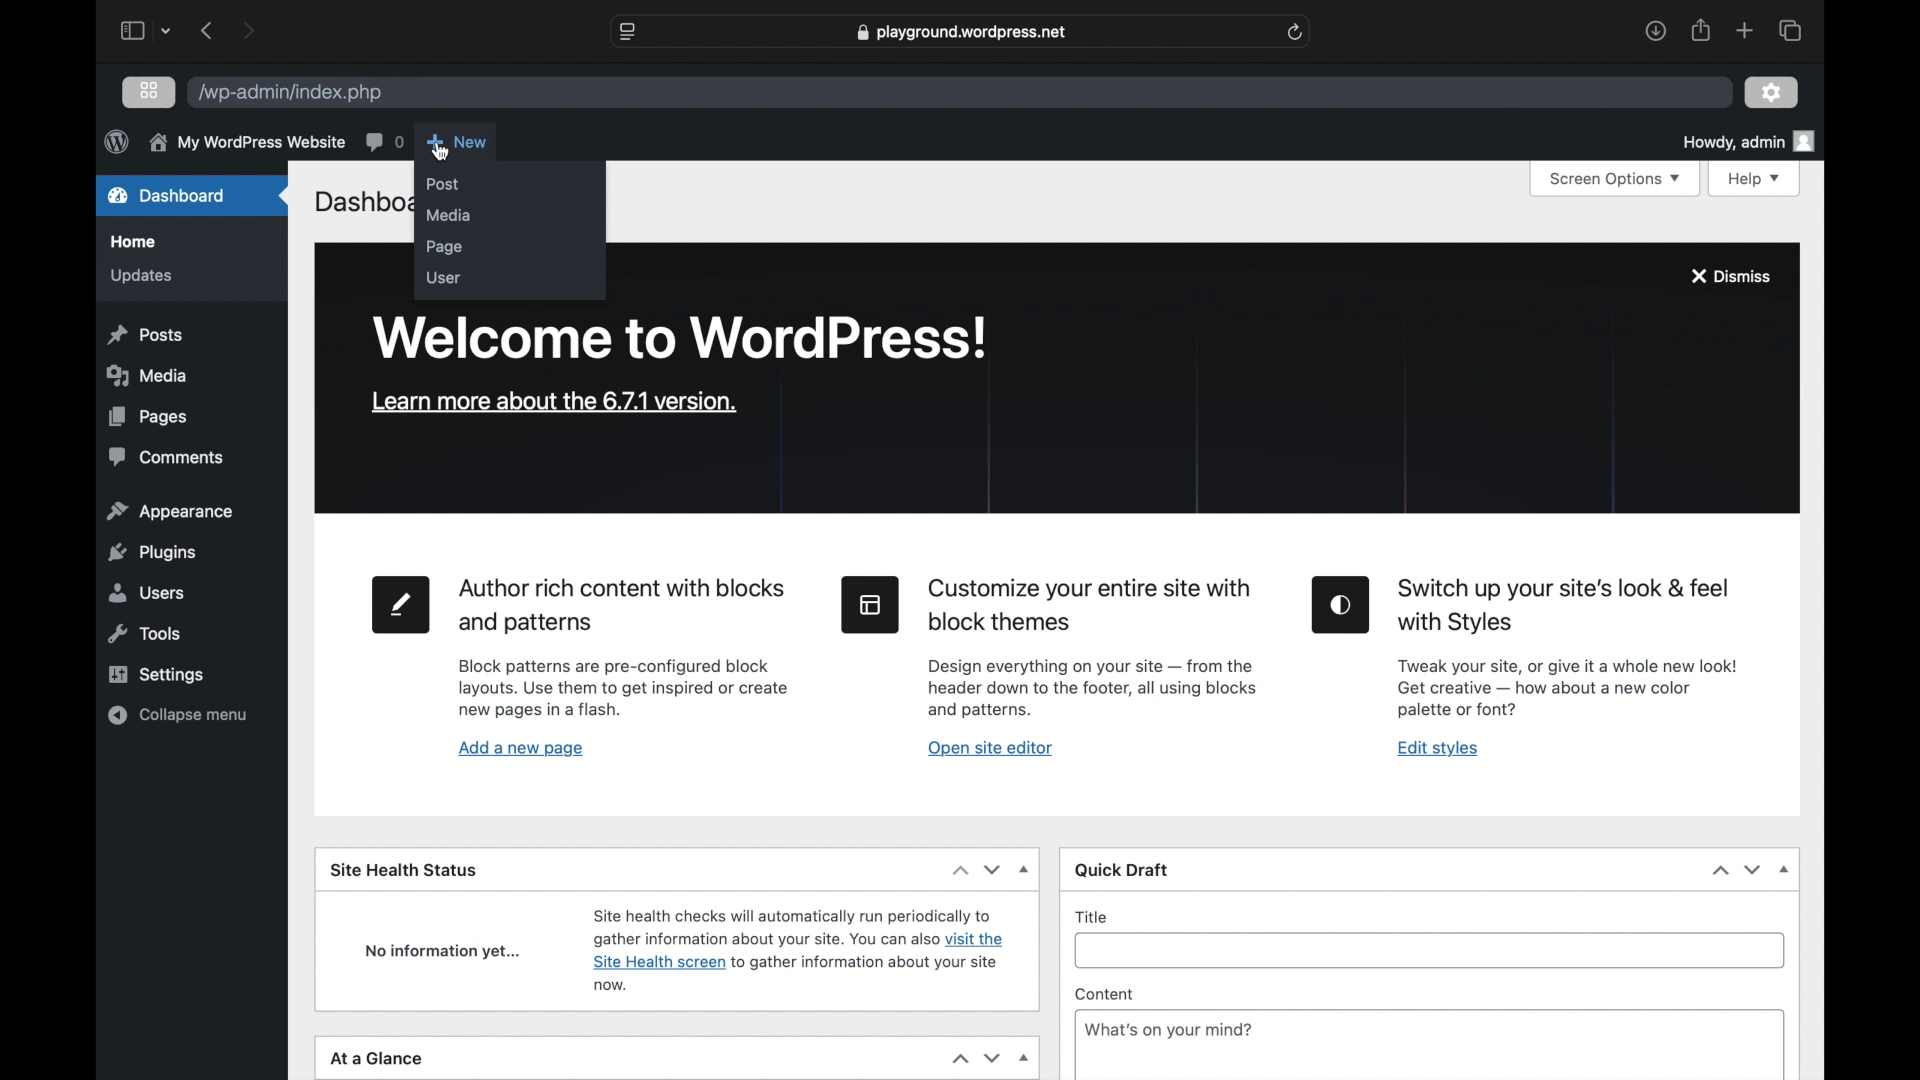 The width and height of the screenshot is (1920, 1080). I want to click on dashboard, so click(360, 205).